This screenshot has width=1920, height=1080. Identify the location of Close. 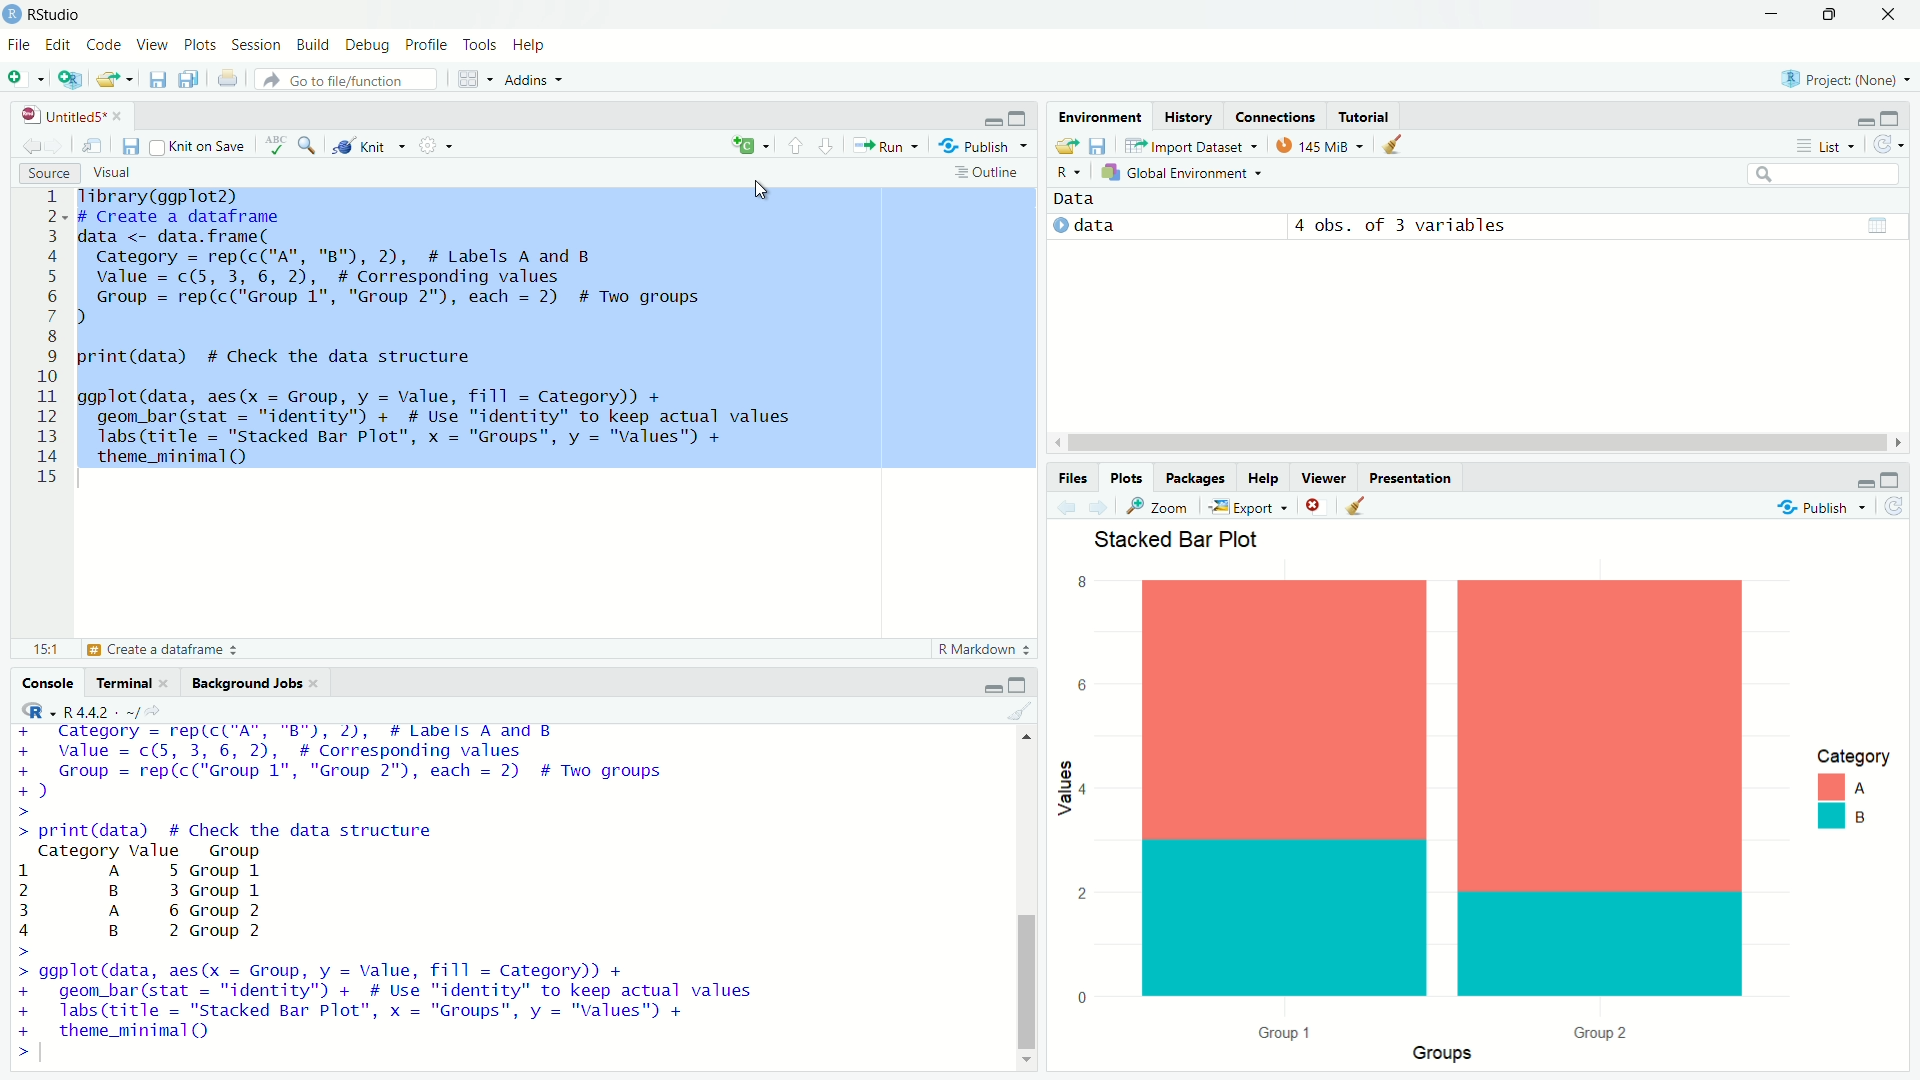
(1892, 16).